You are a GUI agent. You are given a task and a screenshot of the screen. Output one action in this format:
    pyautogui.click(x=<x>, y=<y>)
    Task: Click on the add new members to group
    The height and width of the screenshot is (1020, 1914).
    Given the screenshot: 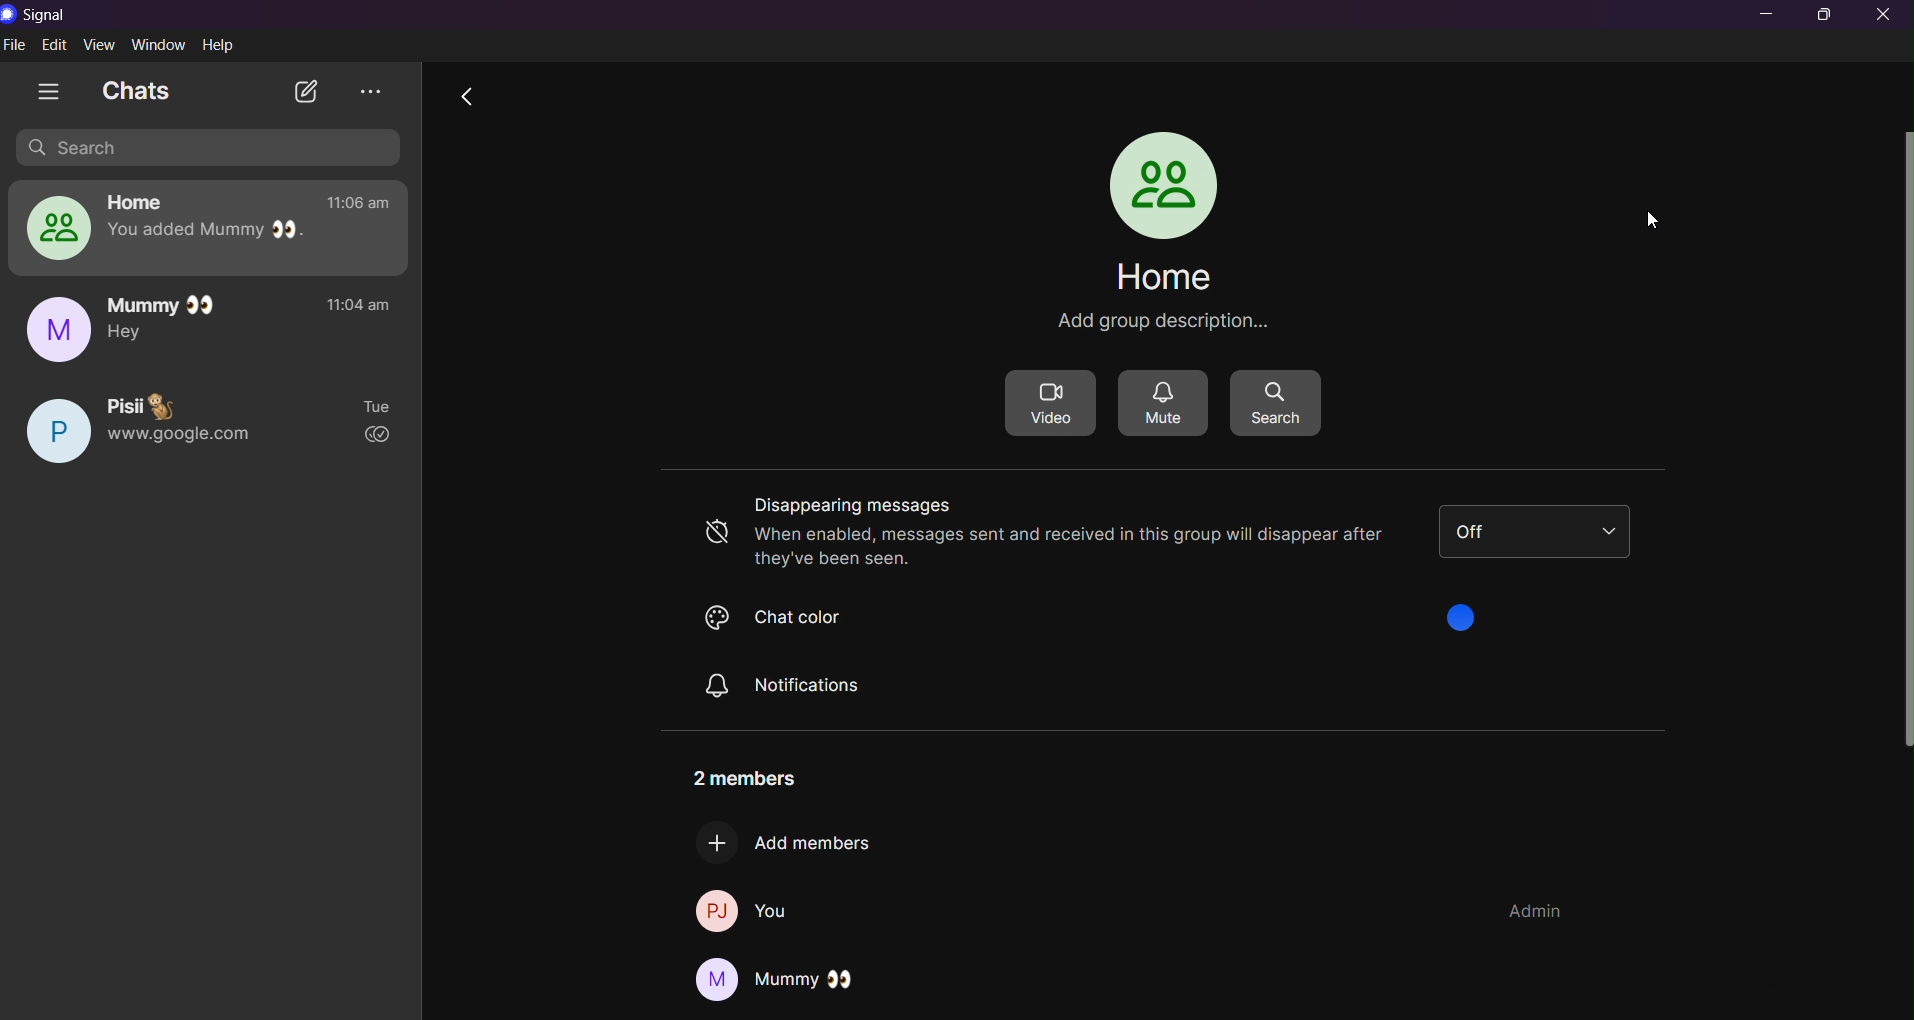 What is the action you would take?
    pyautogui.click(x=797, y=843)
    